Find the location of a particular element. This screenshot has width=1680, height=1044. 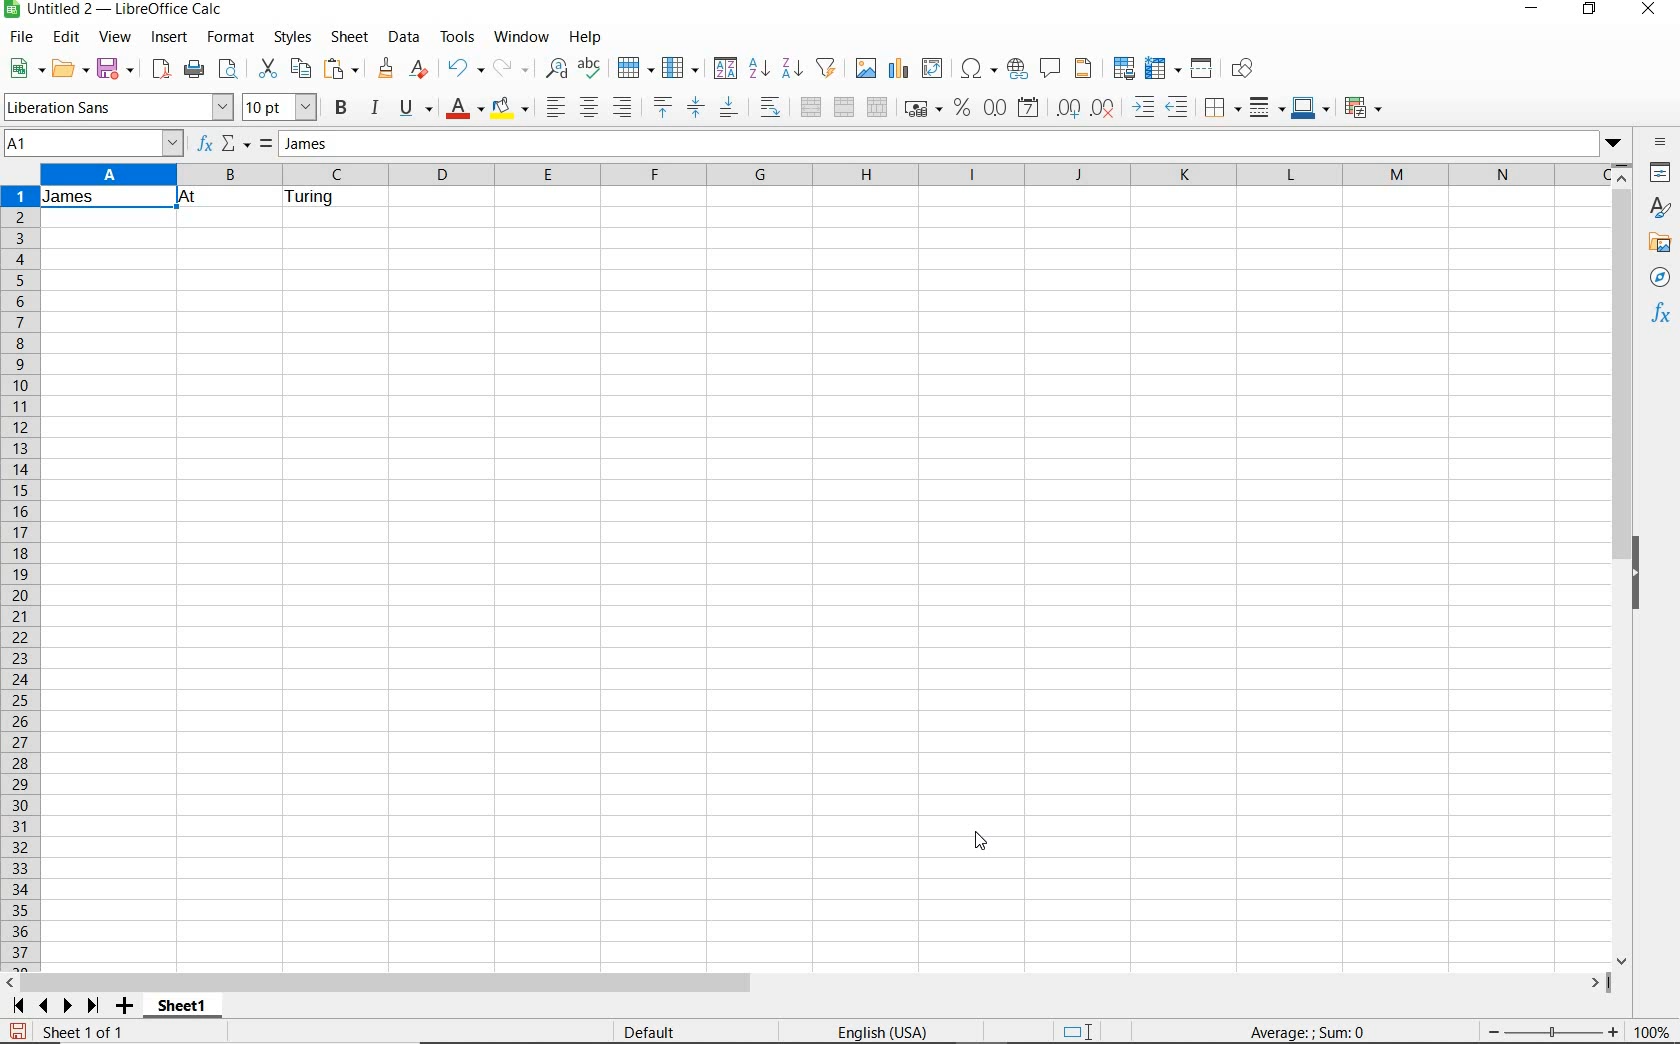

window is located at coordinates (521, 38).